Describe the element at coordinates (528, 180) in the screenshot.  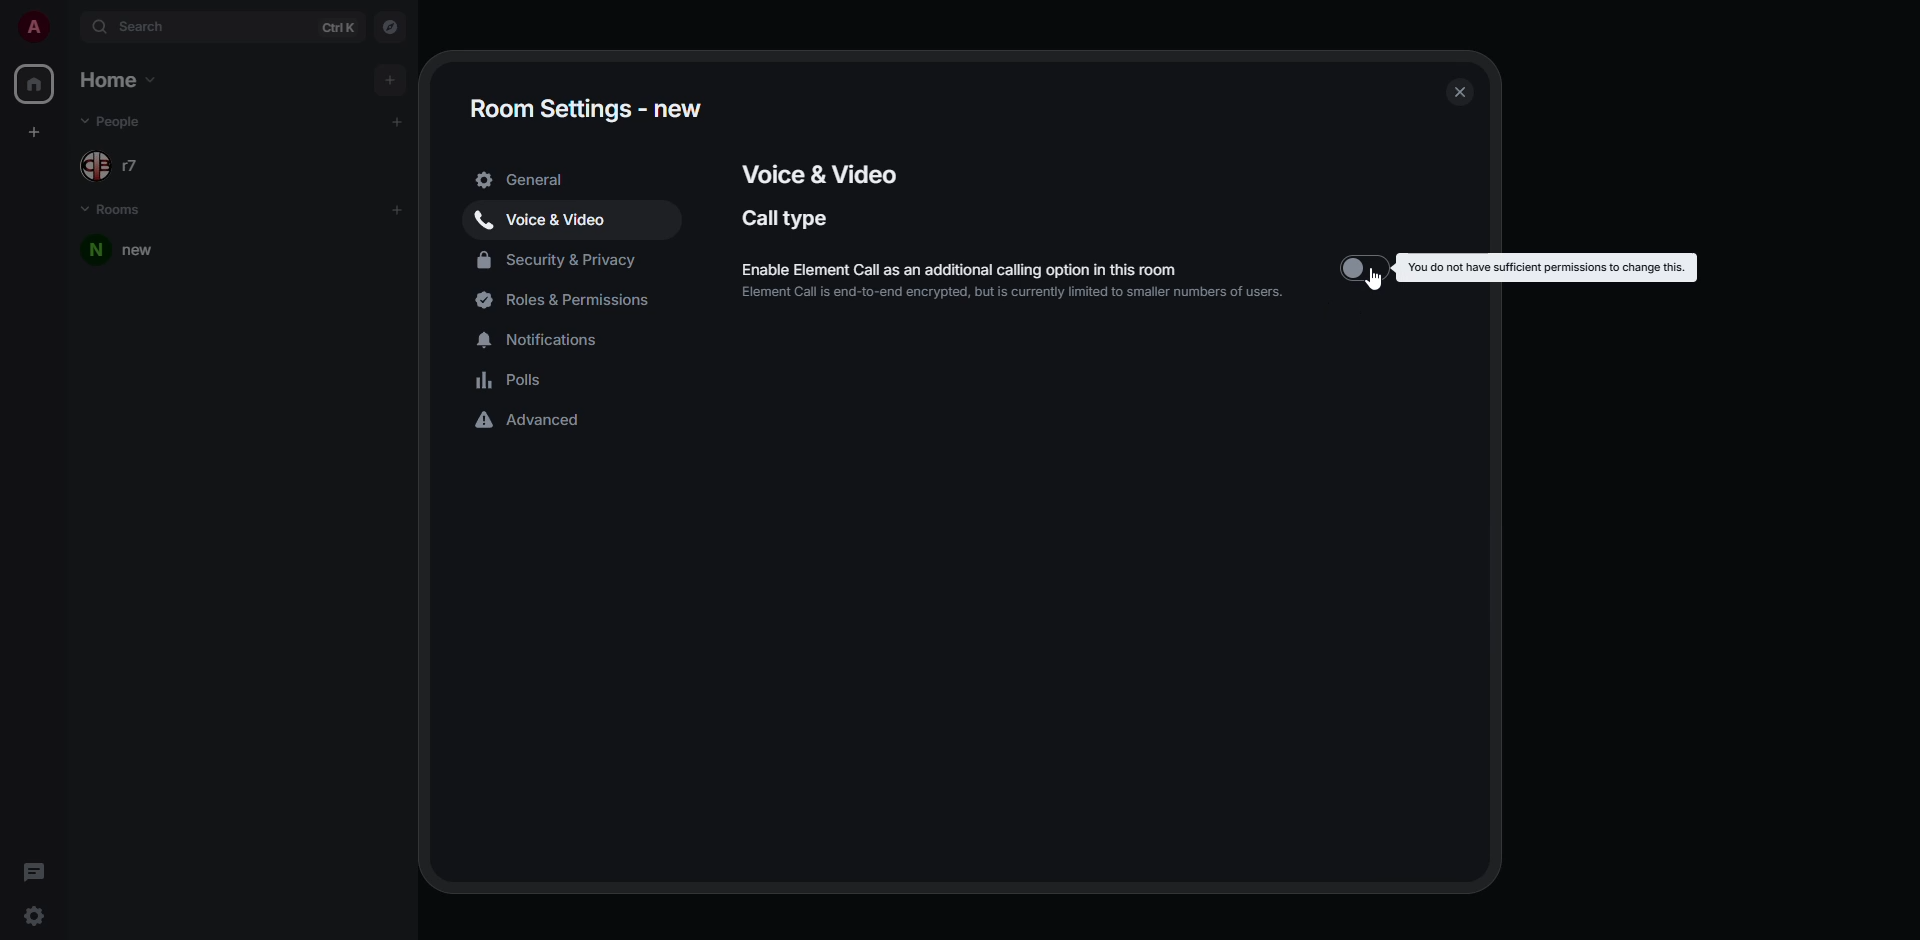
I see `general` at that location.